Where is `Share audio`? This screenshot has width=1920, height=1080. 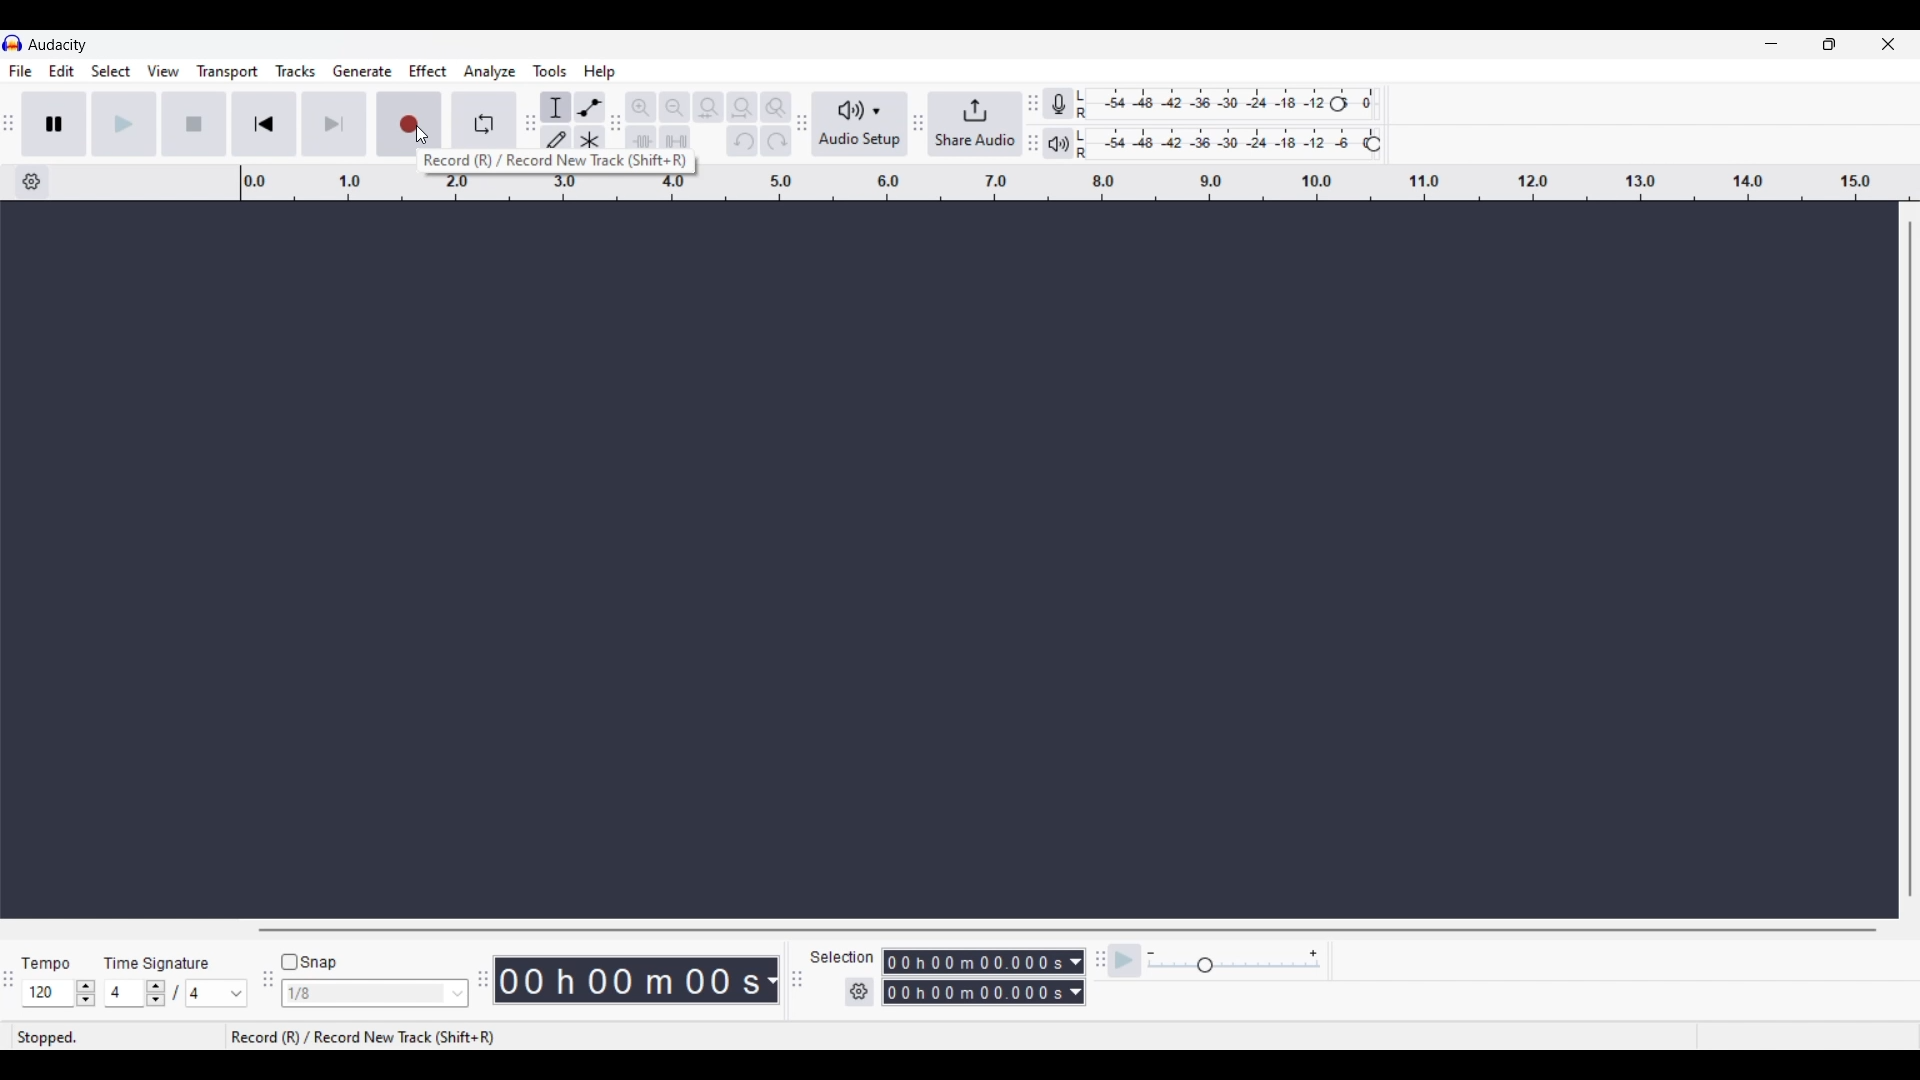
Share audio is located at coordinates (975, 124).